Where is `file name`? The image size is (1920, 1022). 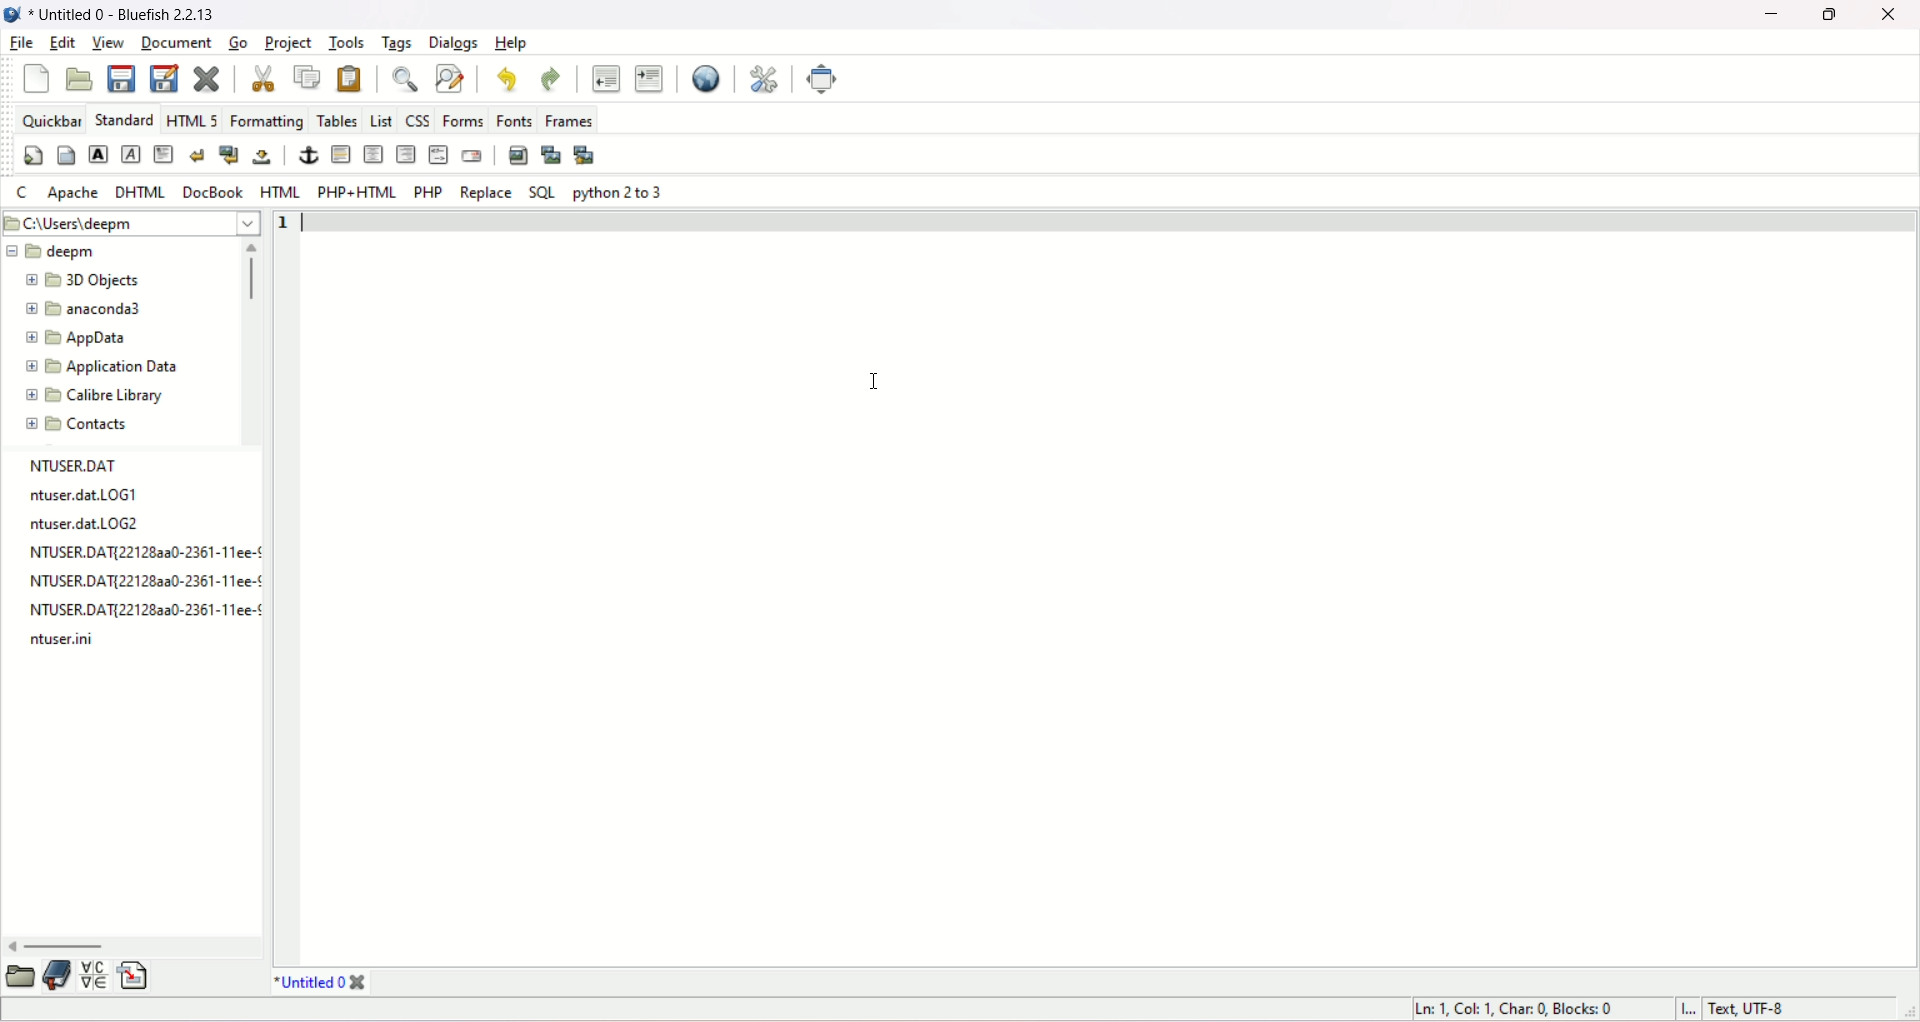
file name is located at coordinates (59, 639).